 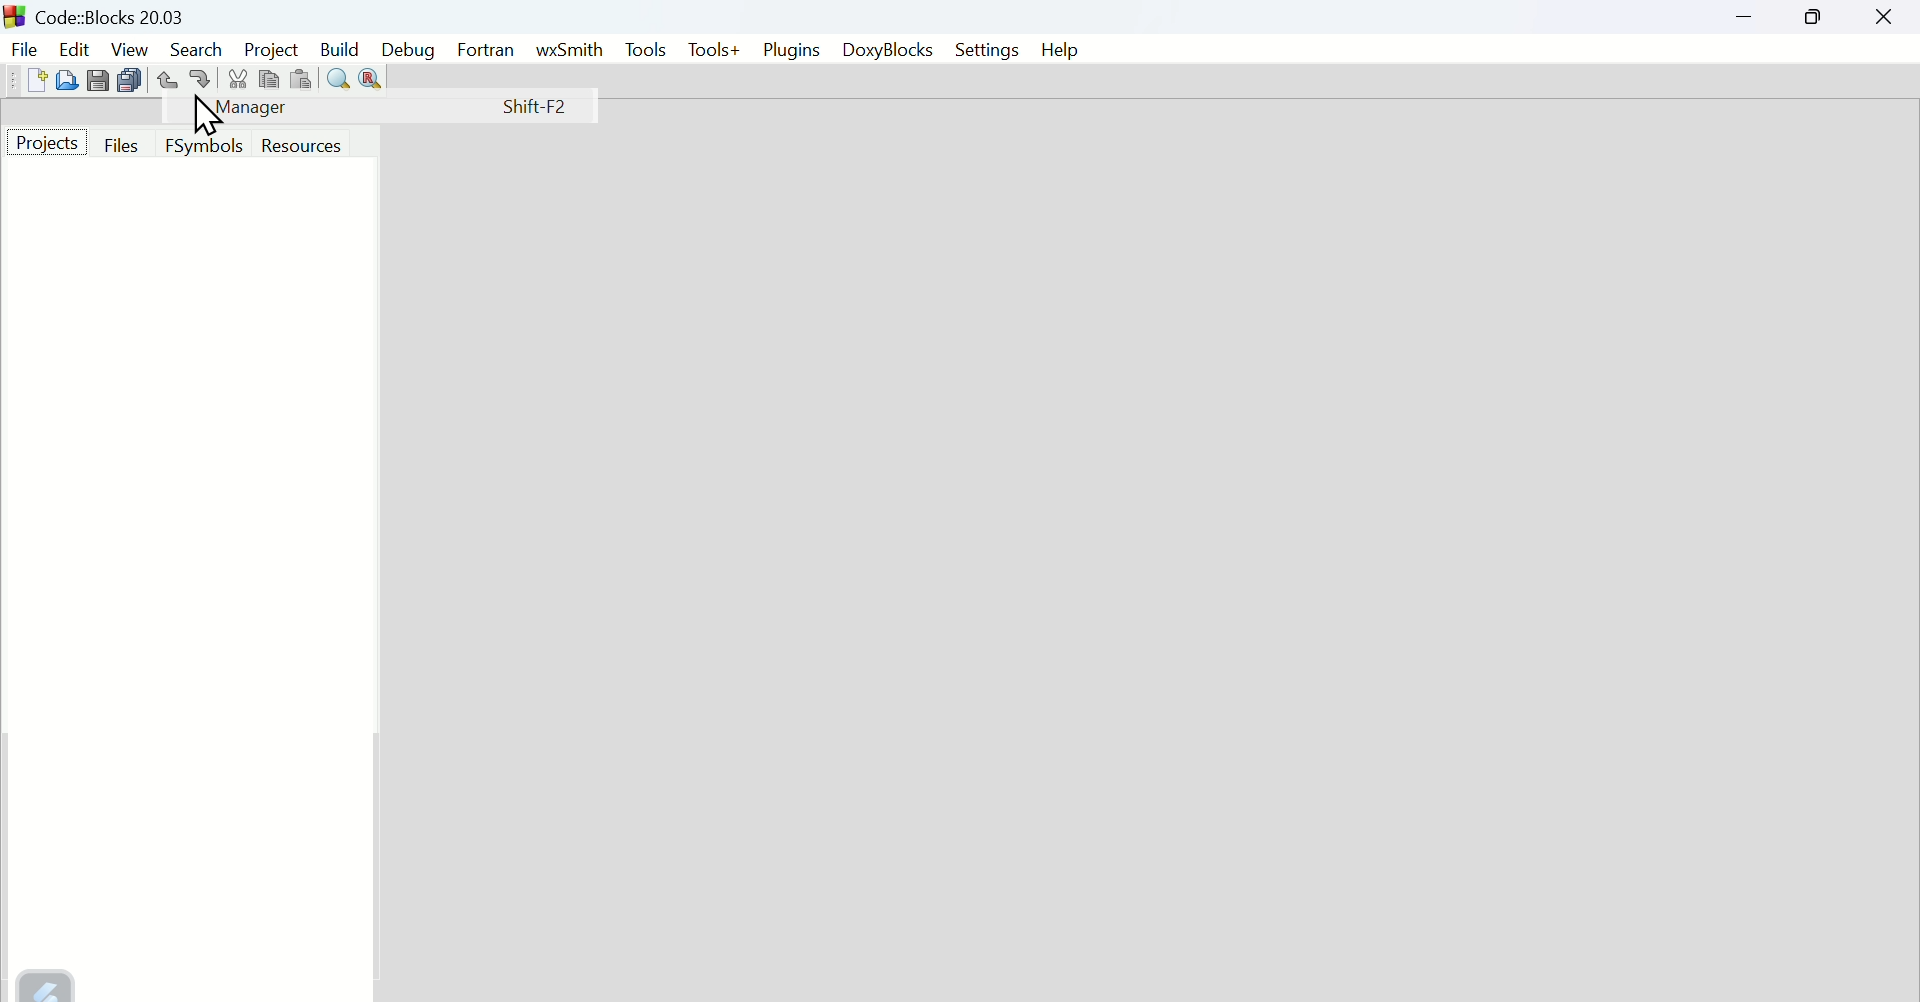 I want to click on Open file, so click(x=67, y=80).